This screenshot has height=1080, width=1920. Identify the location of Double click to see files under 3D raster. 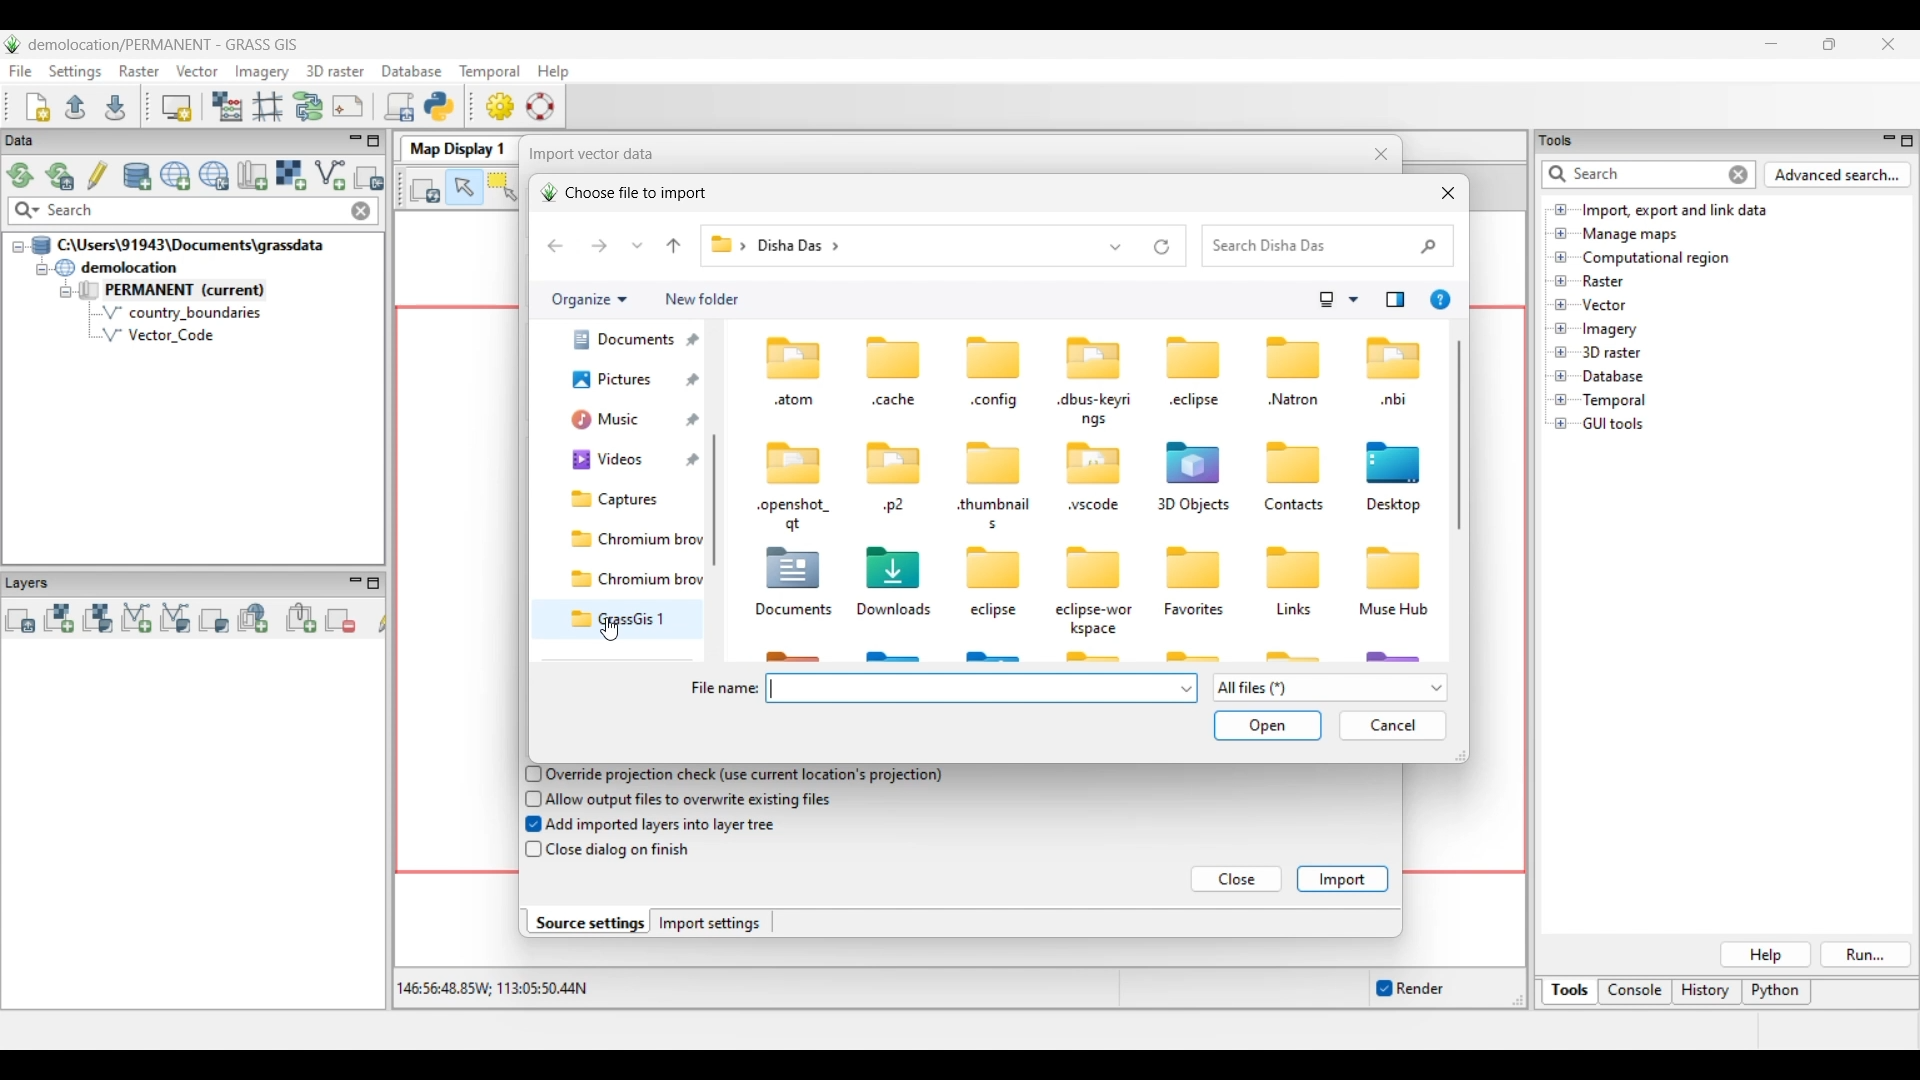
(1612, 352).